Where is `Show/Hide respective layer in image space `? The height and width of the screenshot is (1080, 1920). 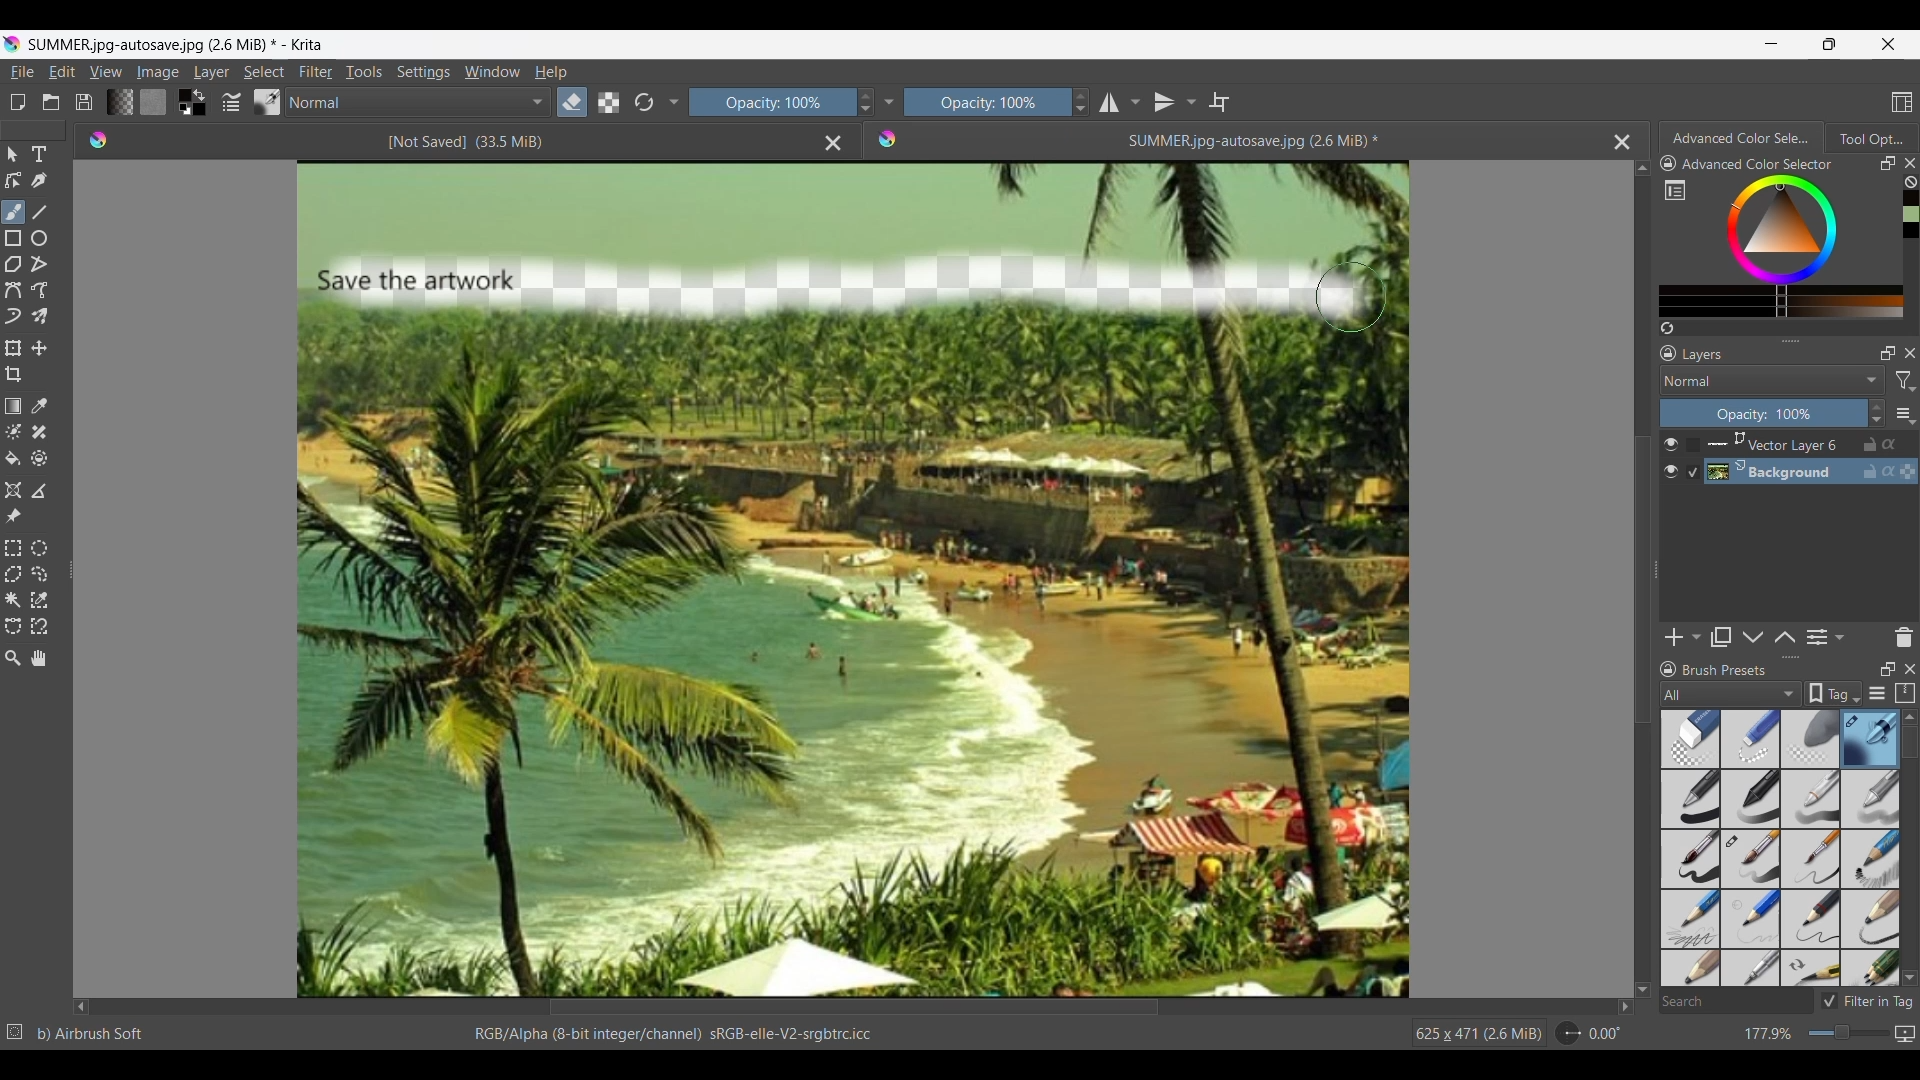 Show/Hide respective layer in image space  is located at coordinates (1670, 458).